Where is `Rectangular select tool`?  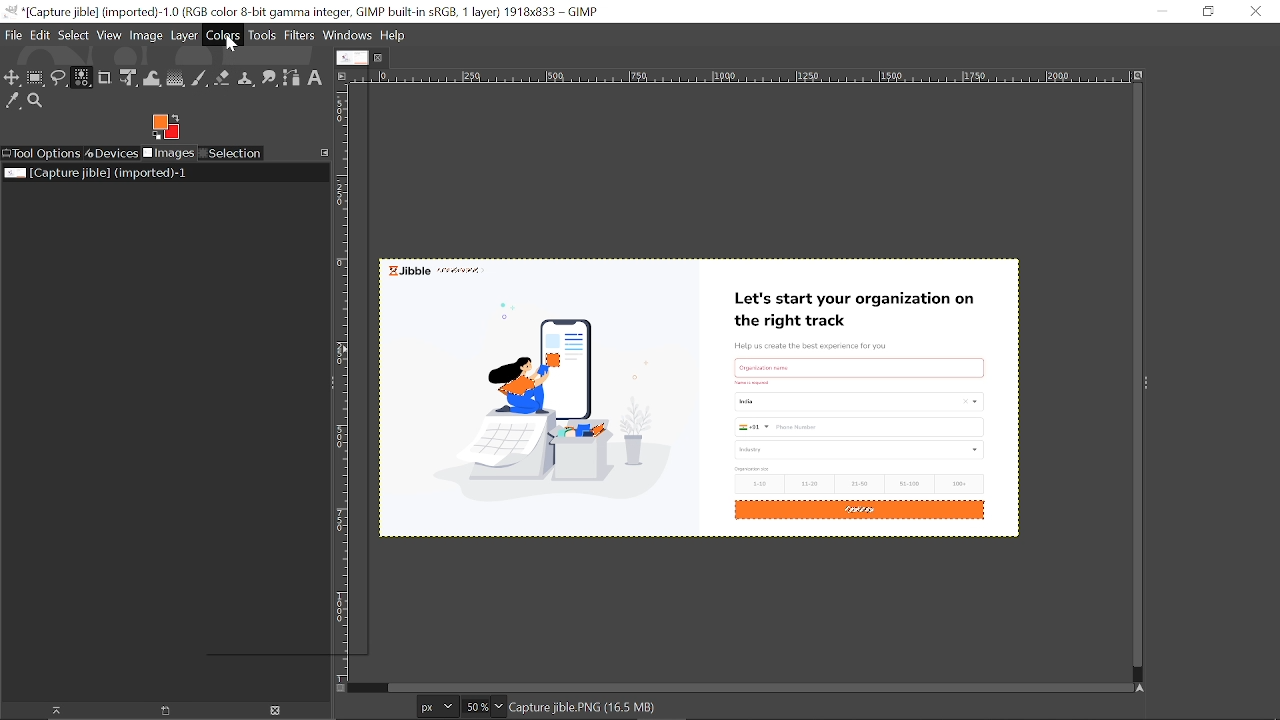 Rectangular select tool is located at coordinates (36, 80).